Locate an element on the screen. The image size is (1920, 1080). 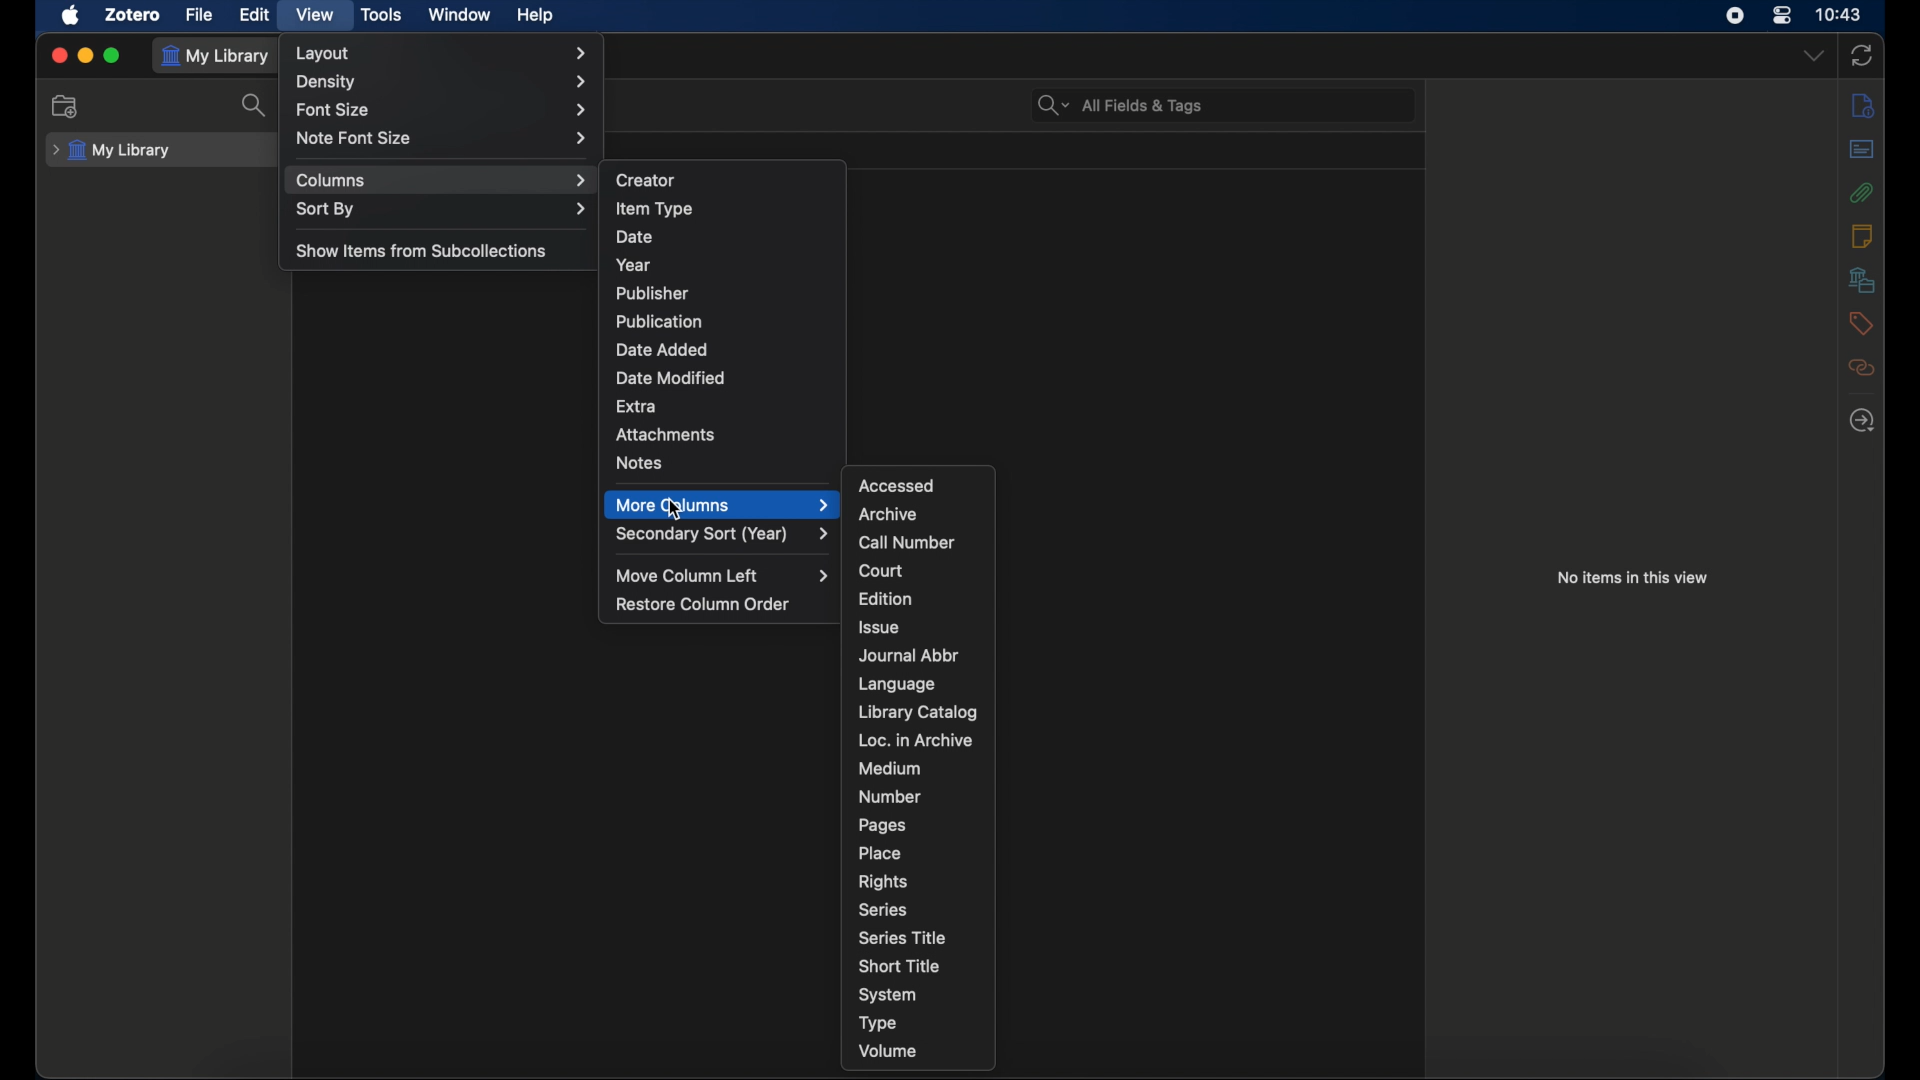
date added is located at coordinates (662, 349).